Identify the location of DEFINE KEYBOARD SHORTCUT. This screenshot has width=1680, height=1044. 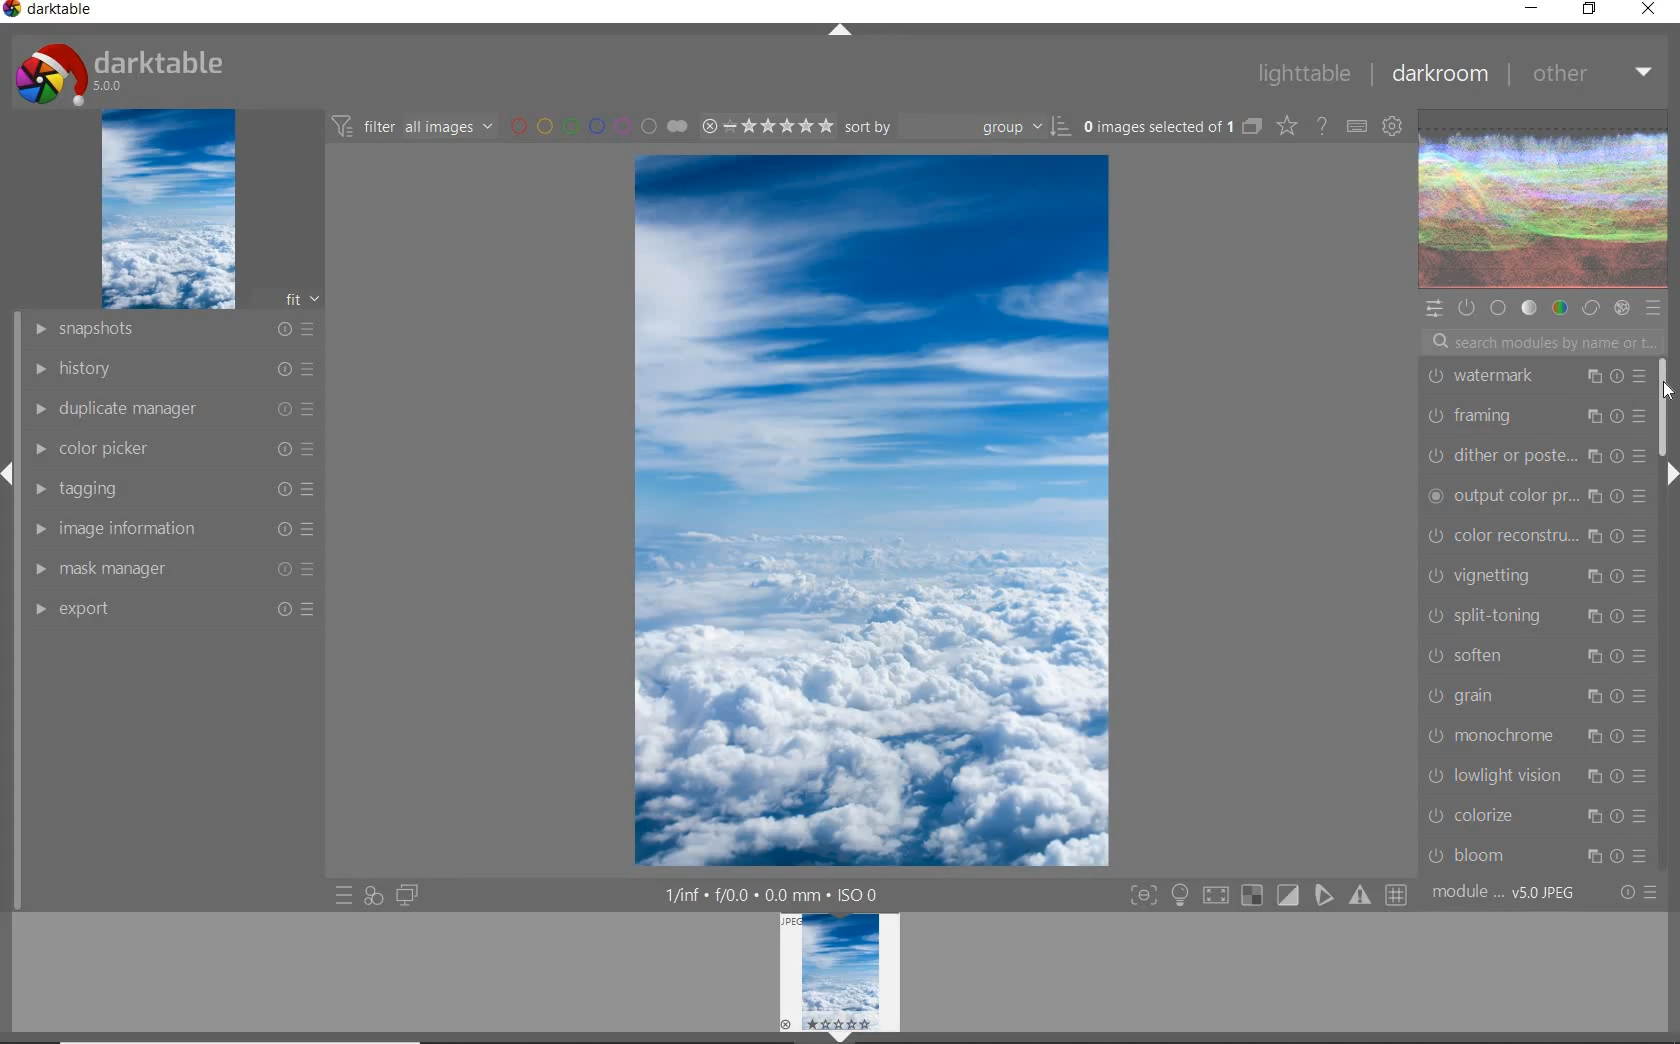
(1357, 128).